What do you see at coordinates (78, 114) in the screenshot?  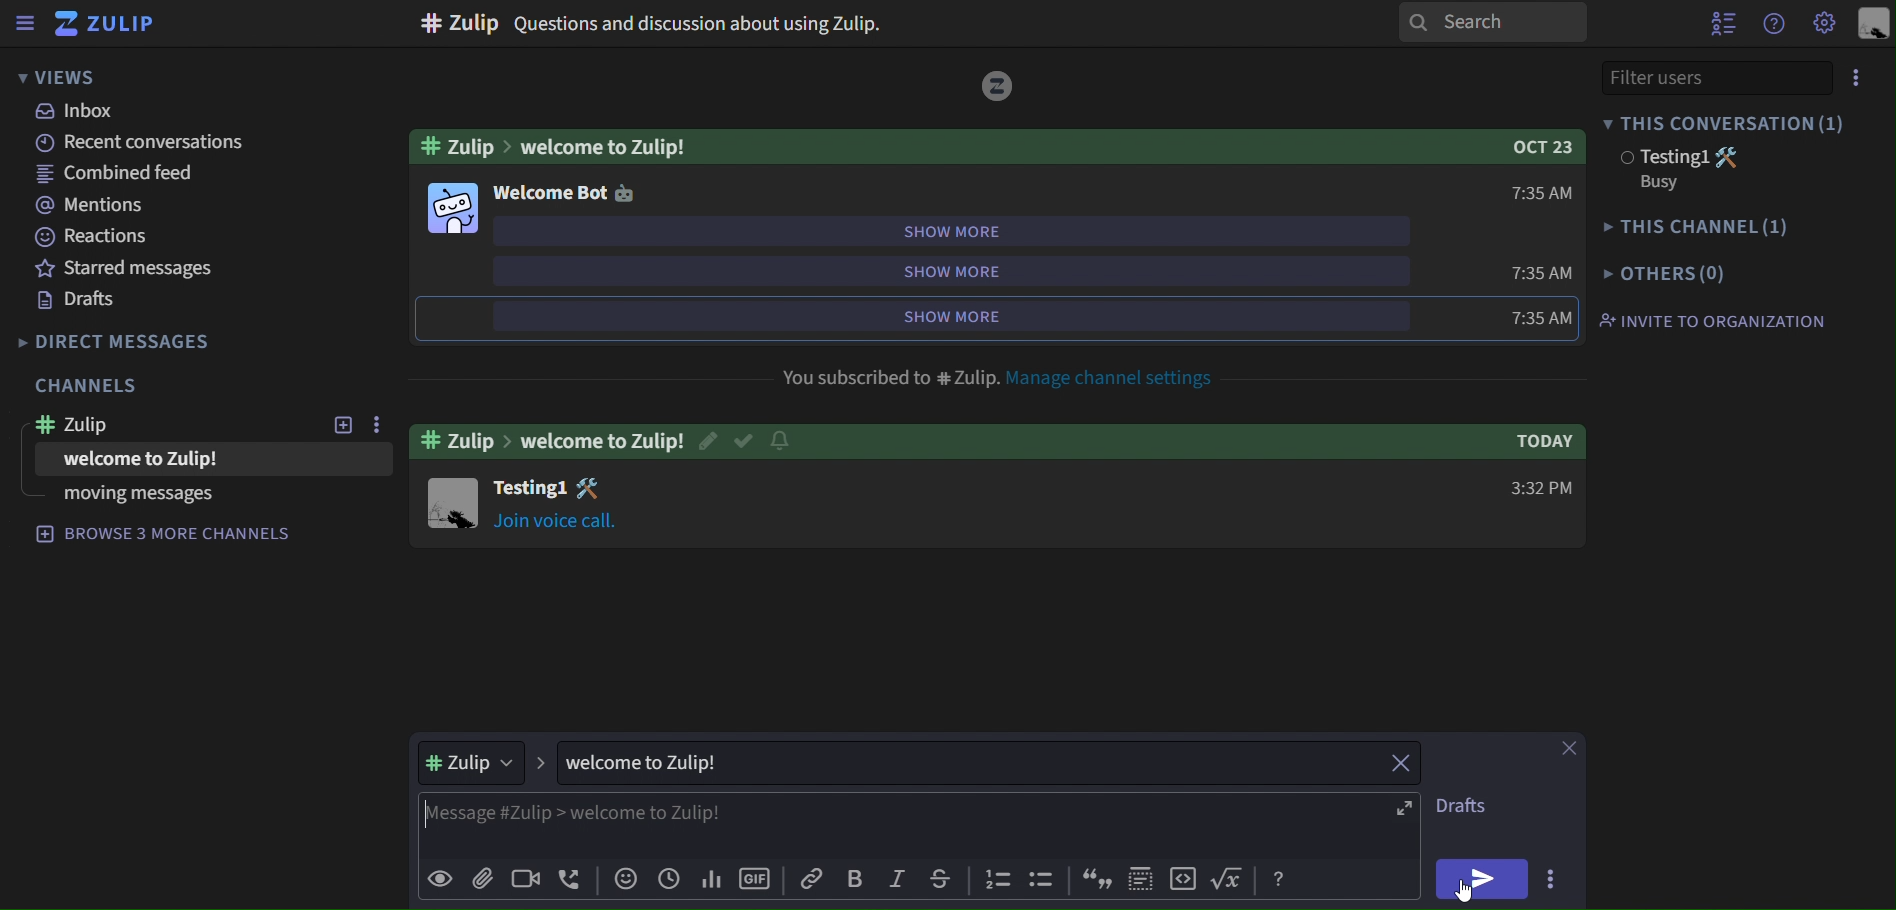 I see `inbox` at bounding box center [78, 114].